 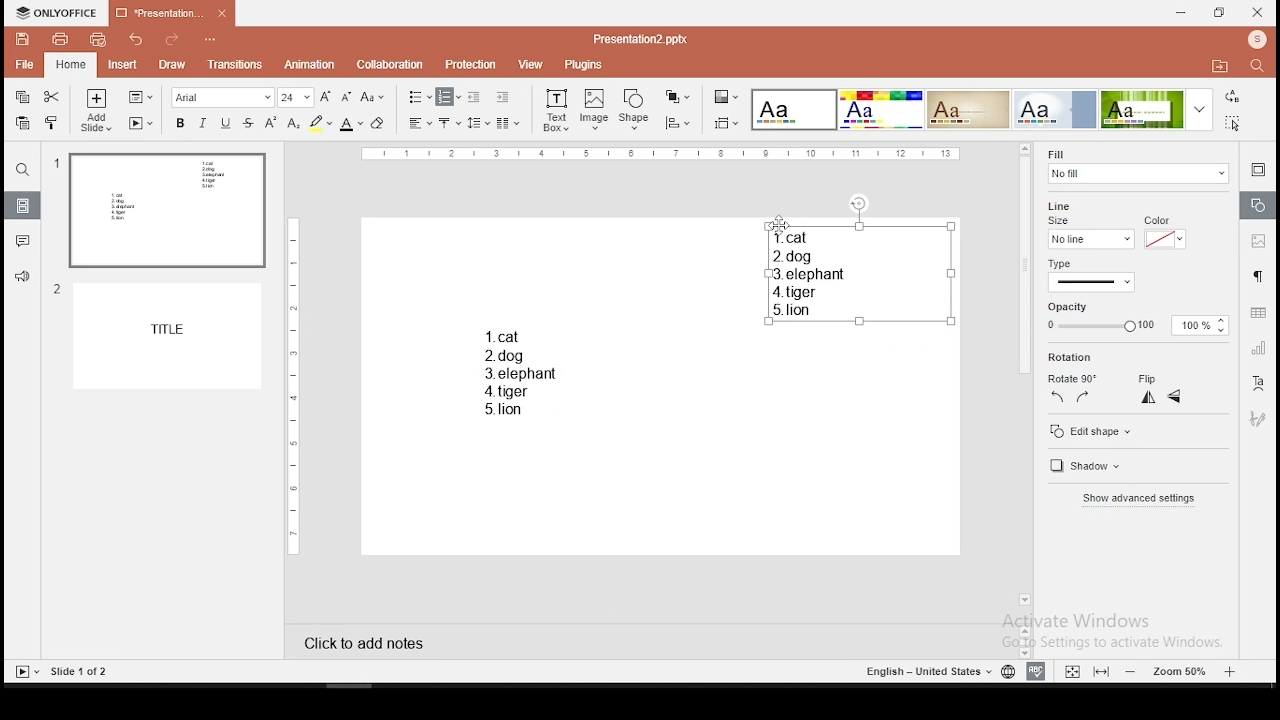 What do you see at coordinates (859, 273) in the screenshot?
I see `text box` at bounding box center [859, 273].